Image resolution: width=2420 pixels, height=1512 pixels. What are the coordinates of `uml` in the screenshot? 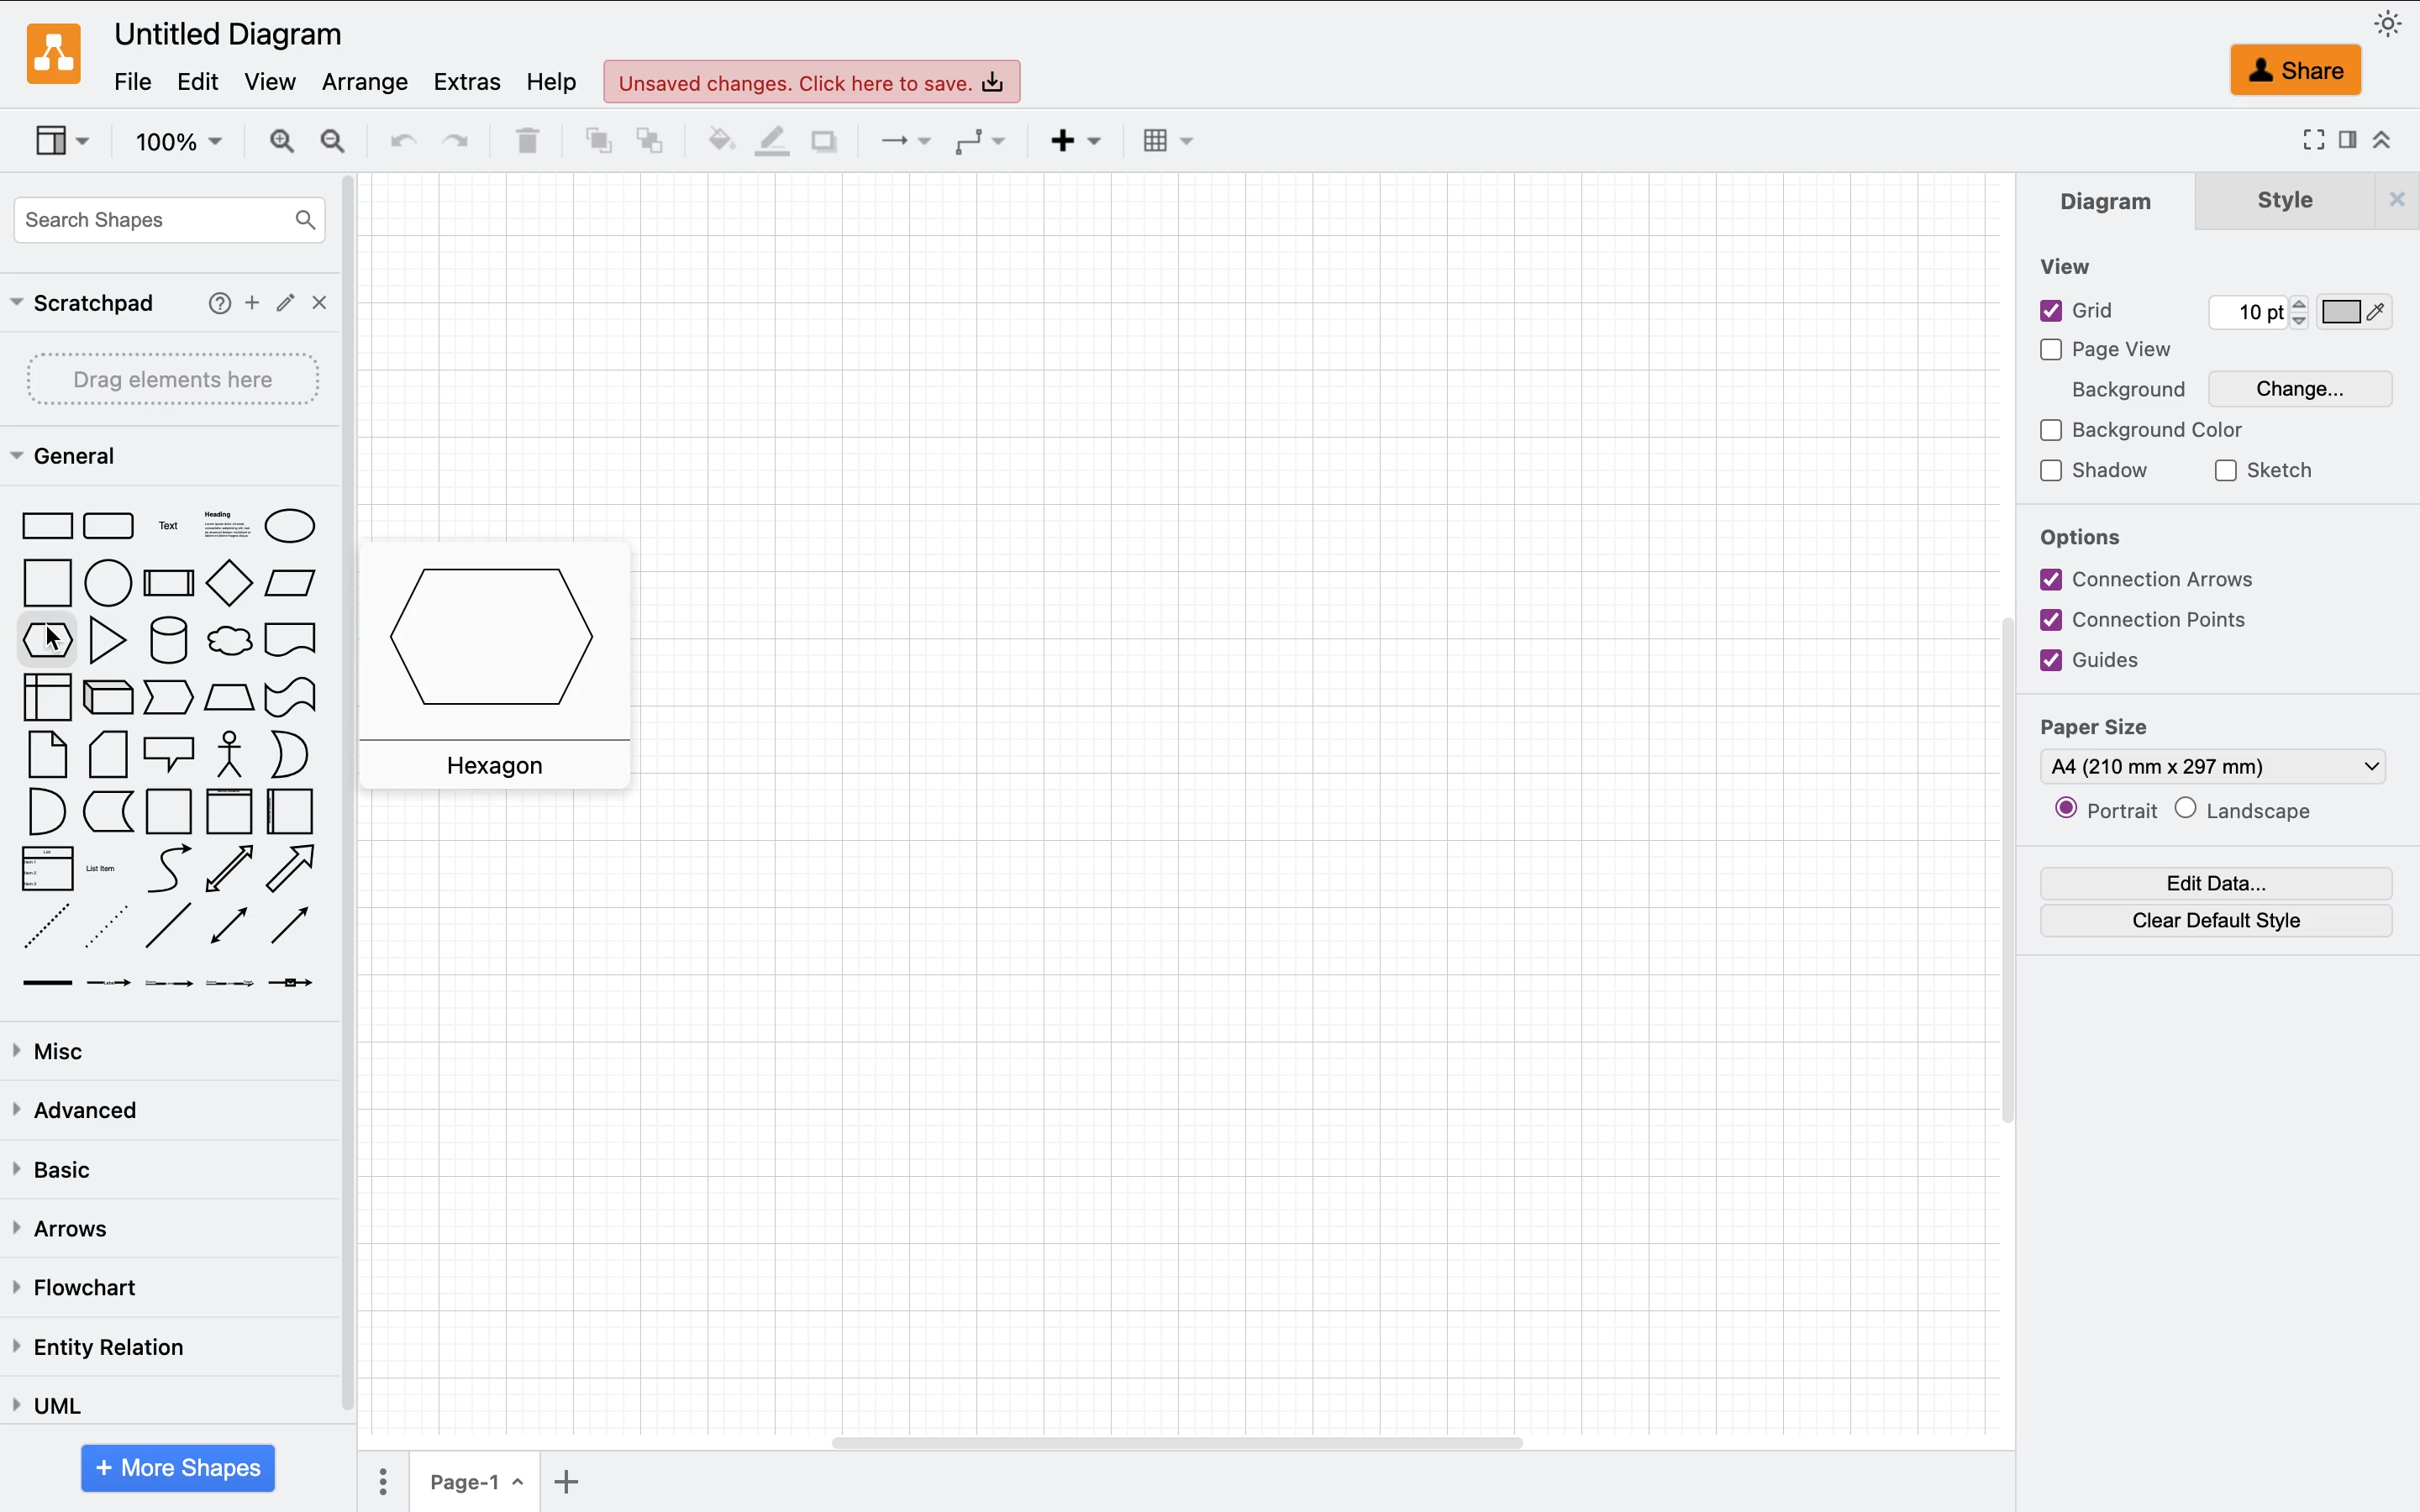 It's located at (43, 1403).